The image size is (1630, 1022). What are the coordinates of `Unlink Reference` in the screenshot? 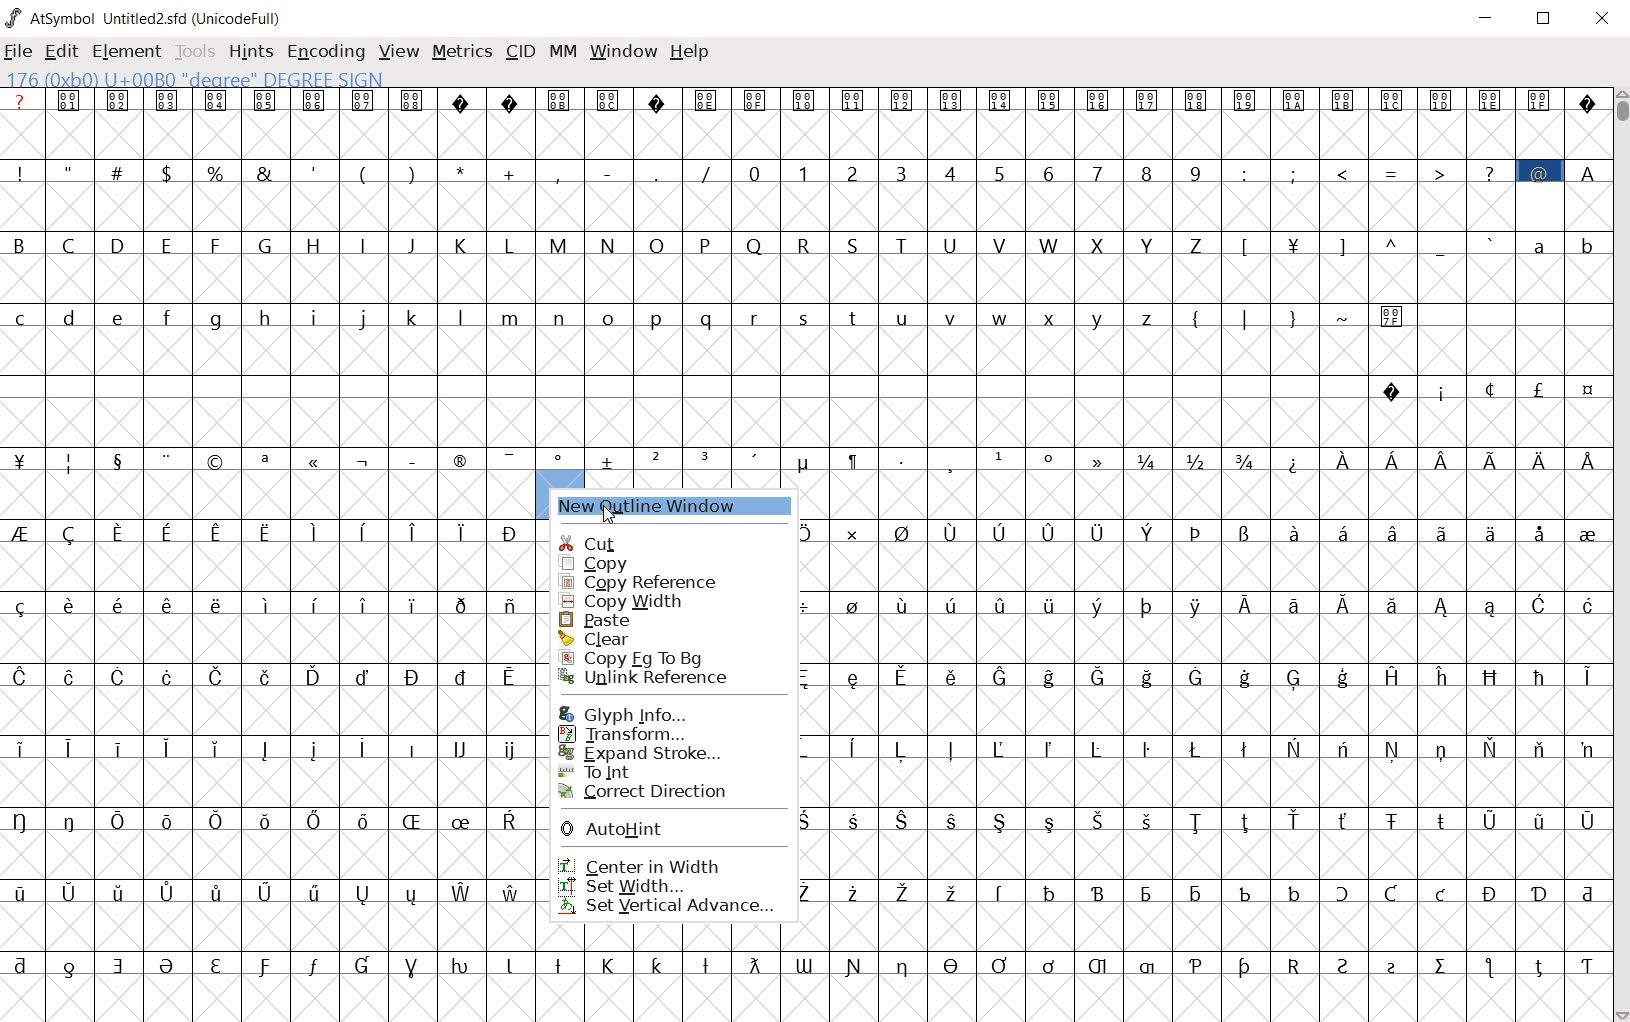 It's located at (671, 680).